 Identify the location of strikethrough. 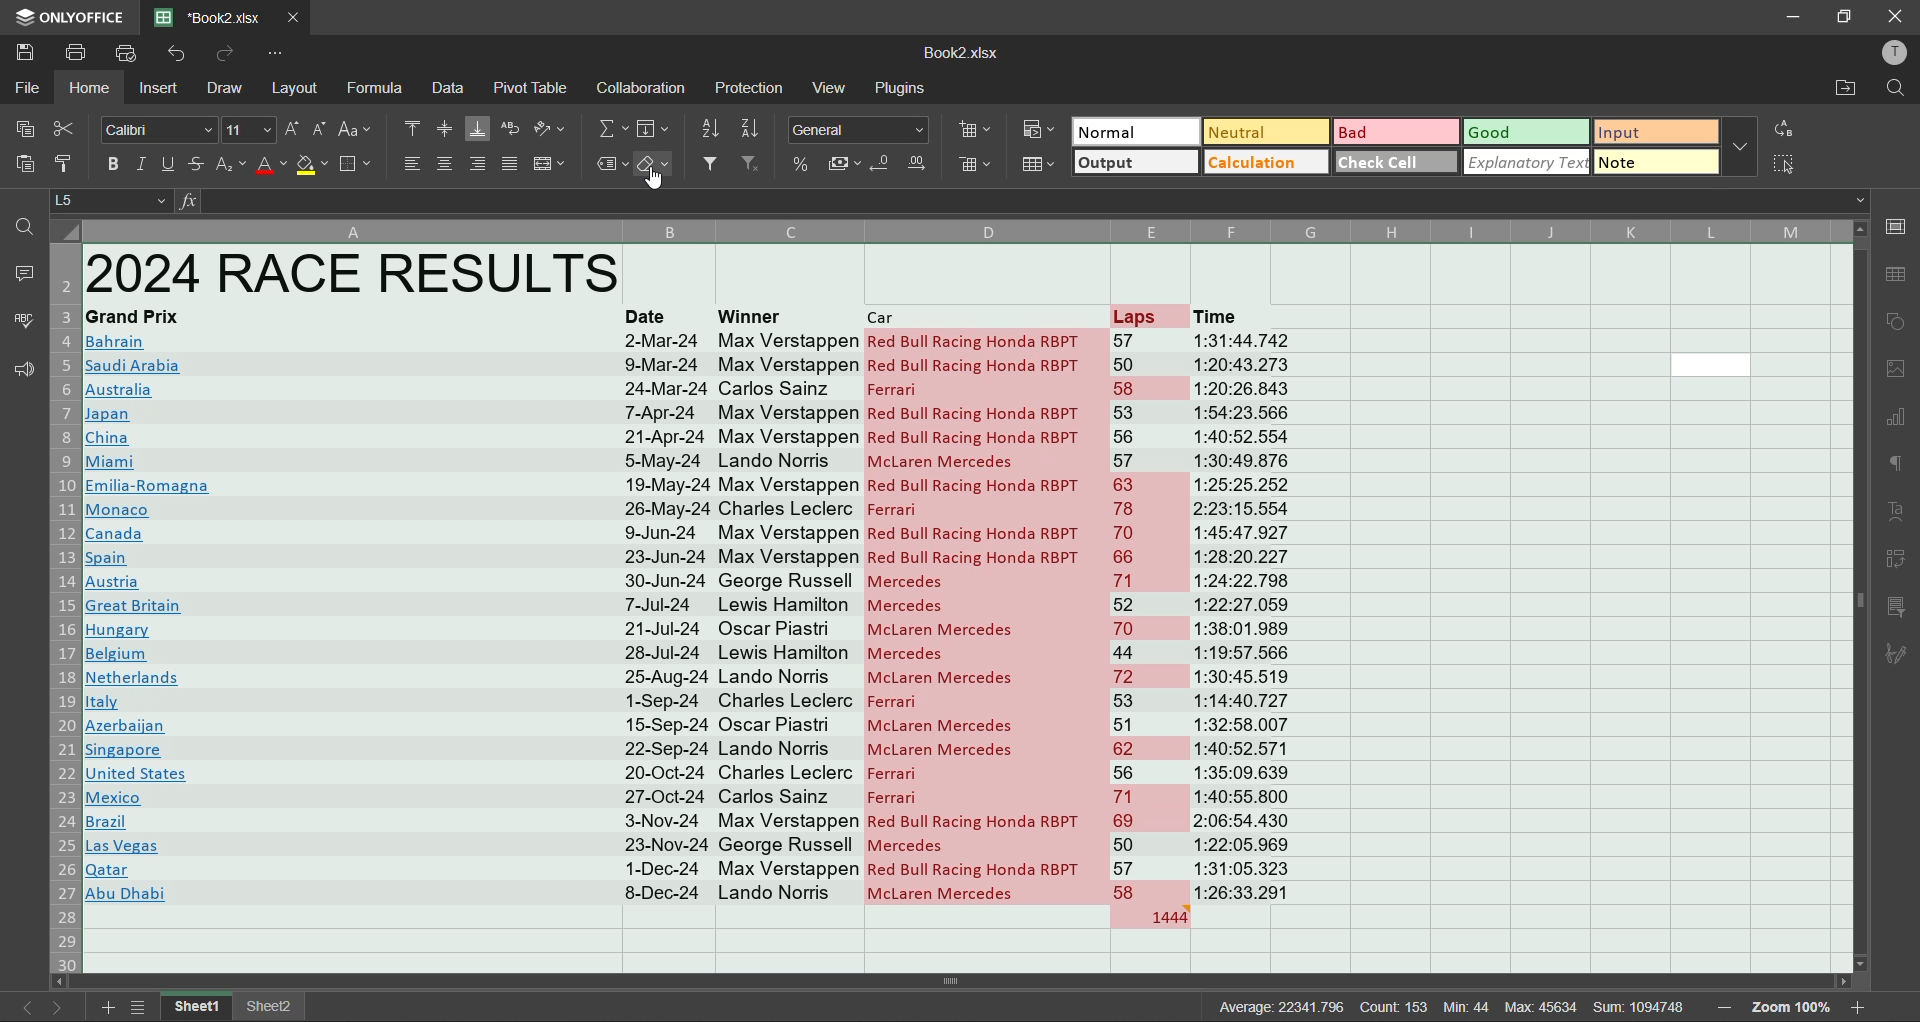
(196, 167).